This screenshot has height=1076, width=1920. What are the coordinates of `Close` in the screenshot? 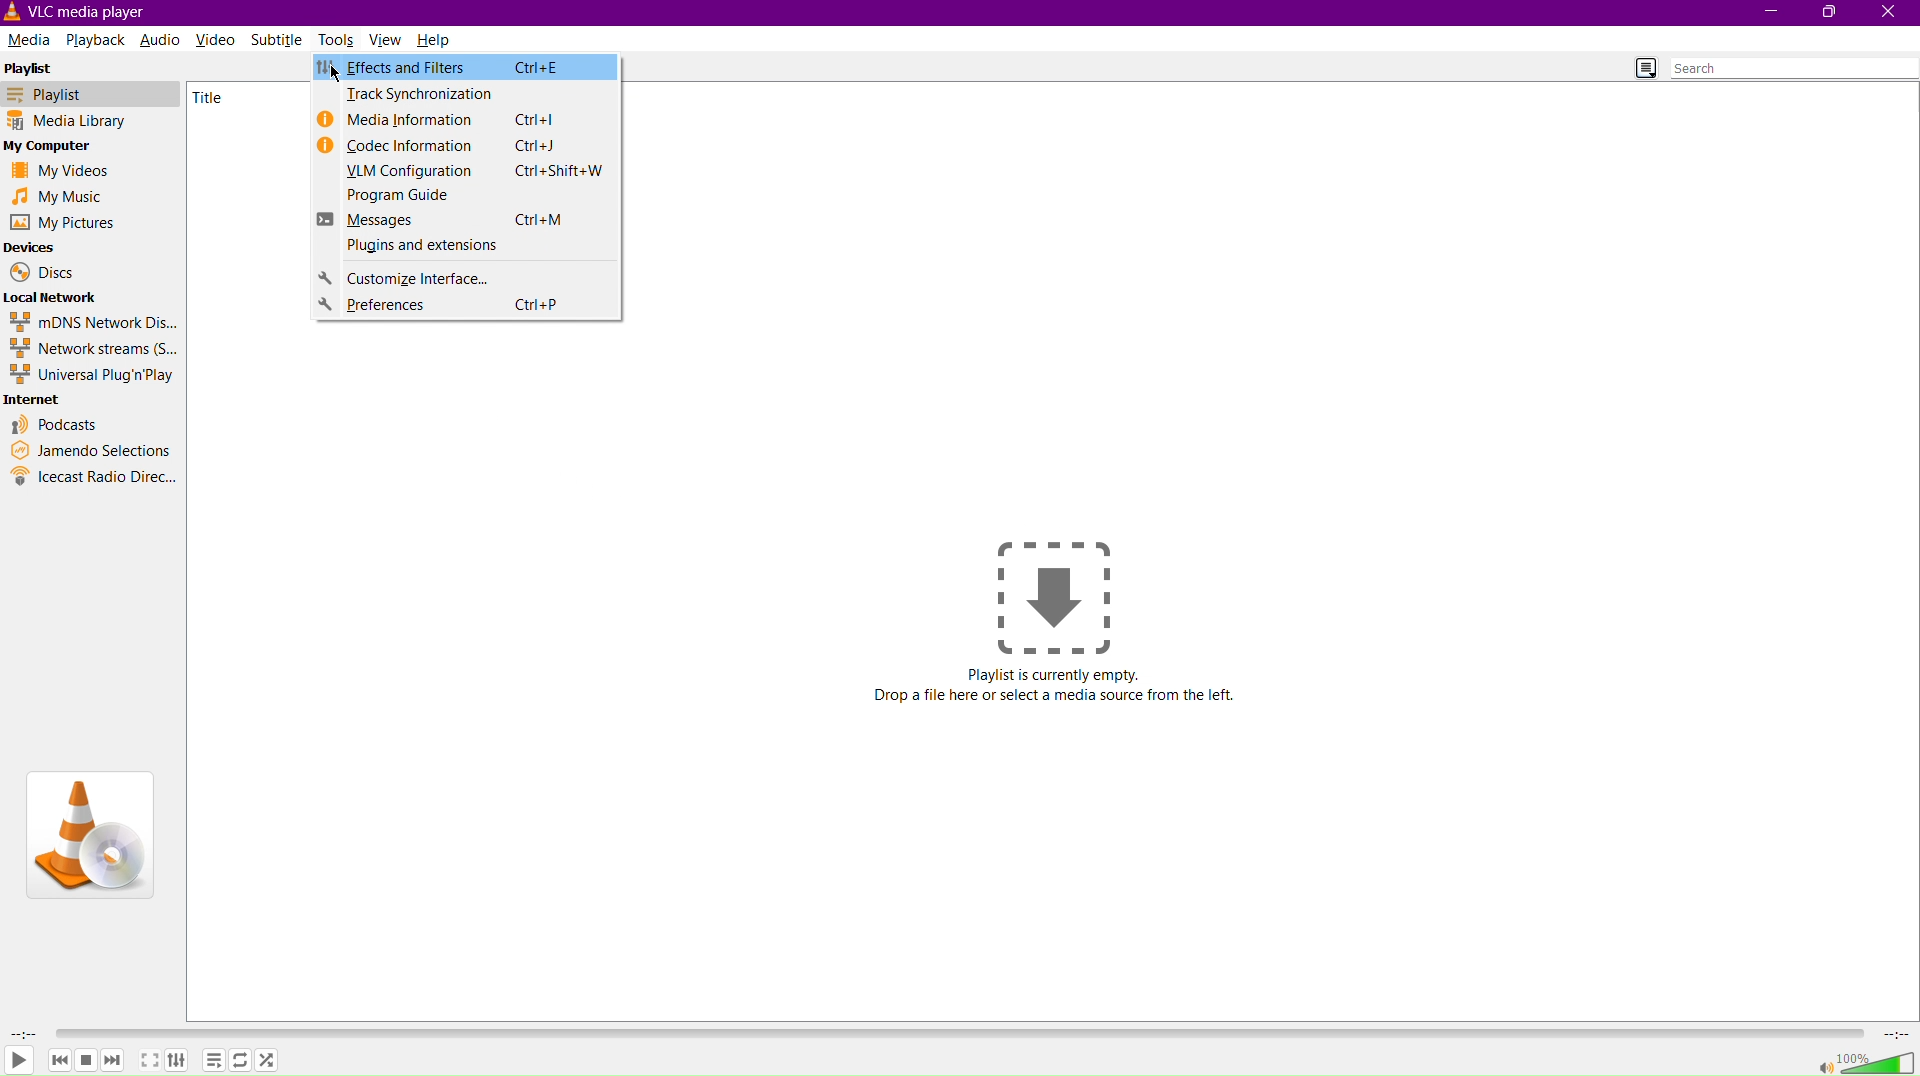 It's located at (1894, 14).